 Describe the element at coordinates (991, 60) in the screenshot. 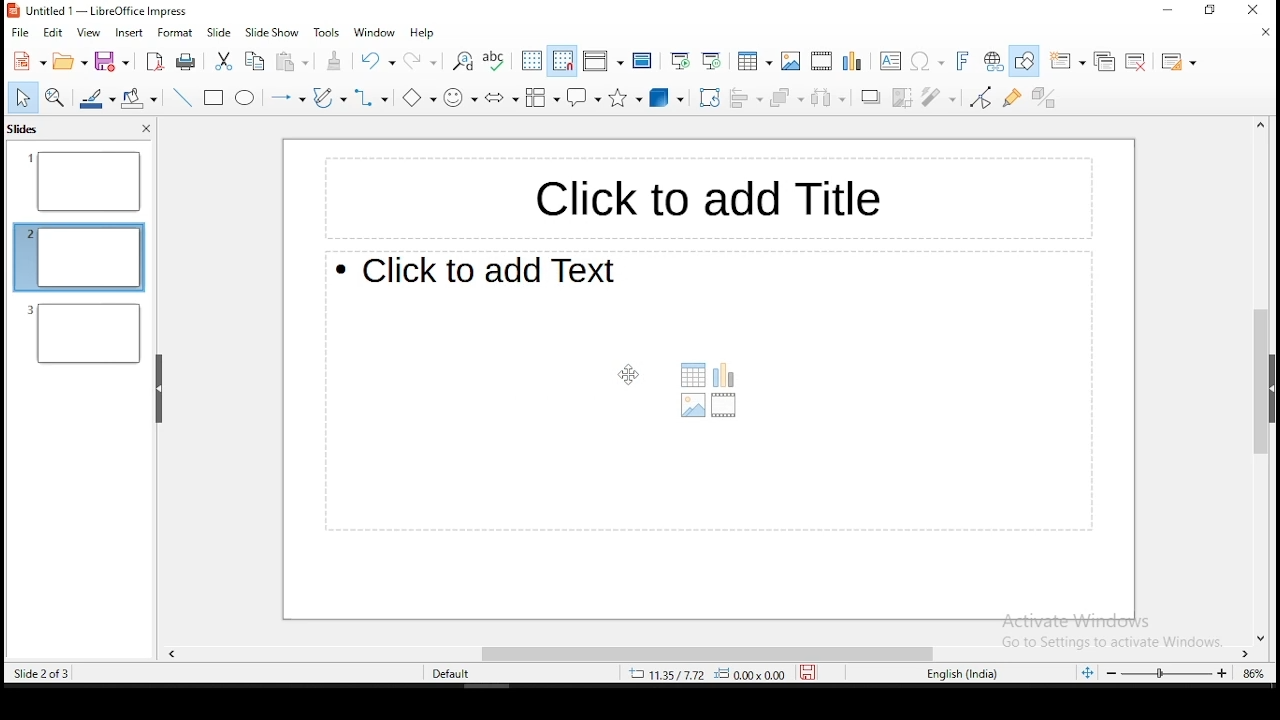

I see `insert hyperlink` at that location.